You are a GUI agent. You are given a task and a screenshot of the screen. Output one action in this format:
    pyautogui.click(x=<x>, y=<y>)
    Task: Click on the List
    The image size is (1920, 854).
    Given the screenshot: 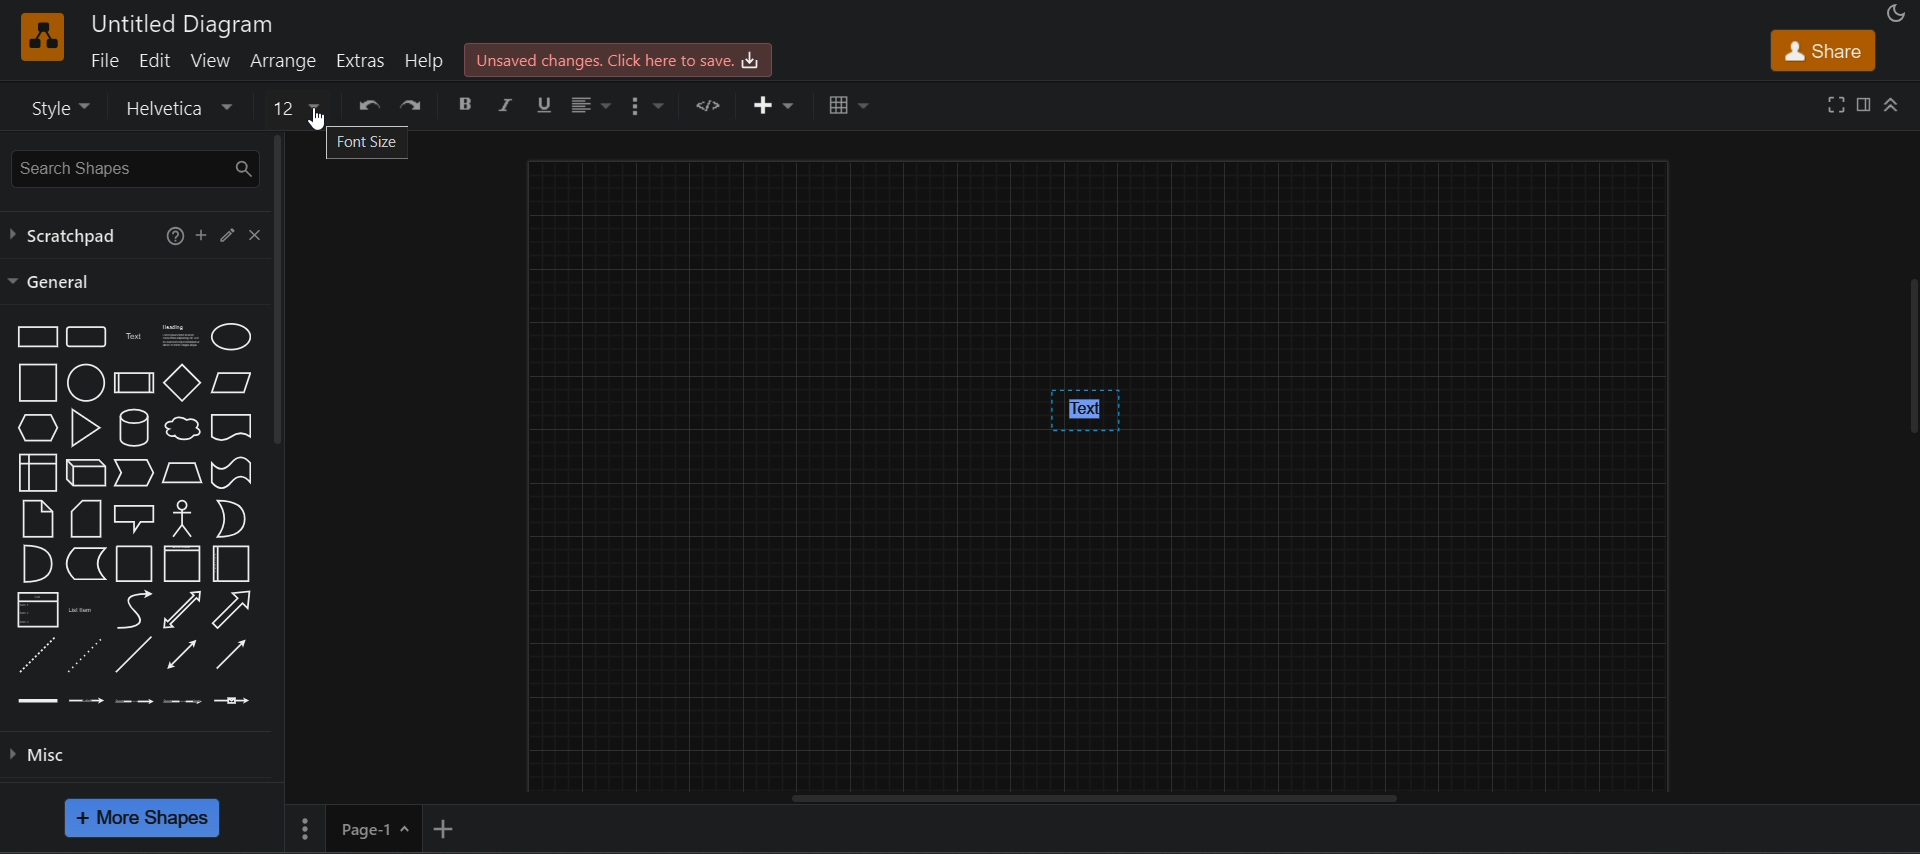 What is the action you would take?
    pyautogui.click(x=38, y=610)
    